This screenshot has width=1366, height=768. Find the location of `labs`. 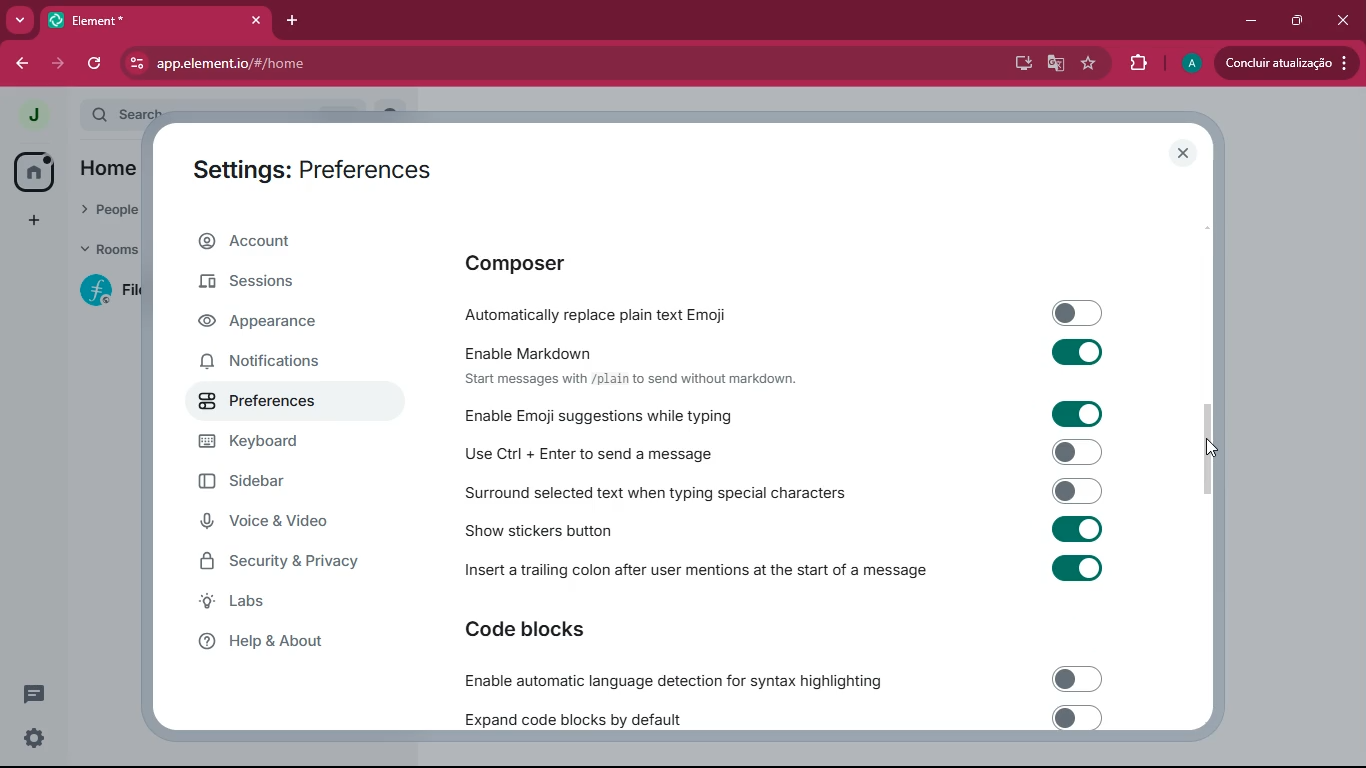

labs is located at coordinates (279, 606).